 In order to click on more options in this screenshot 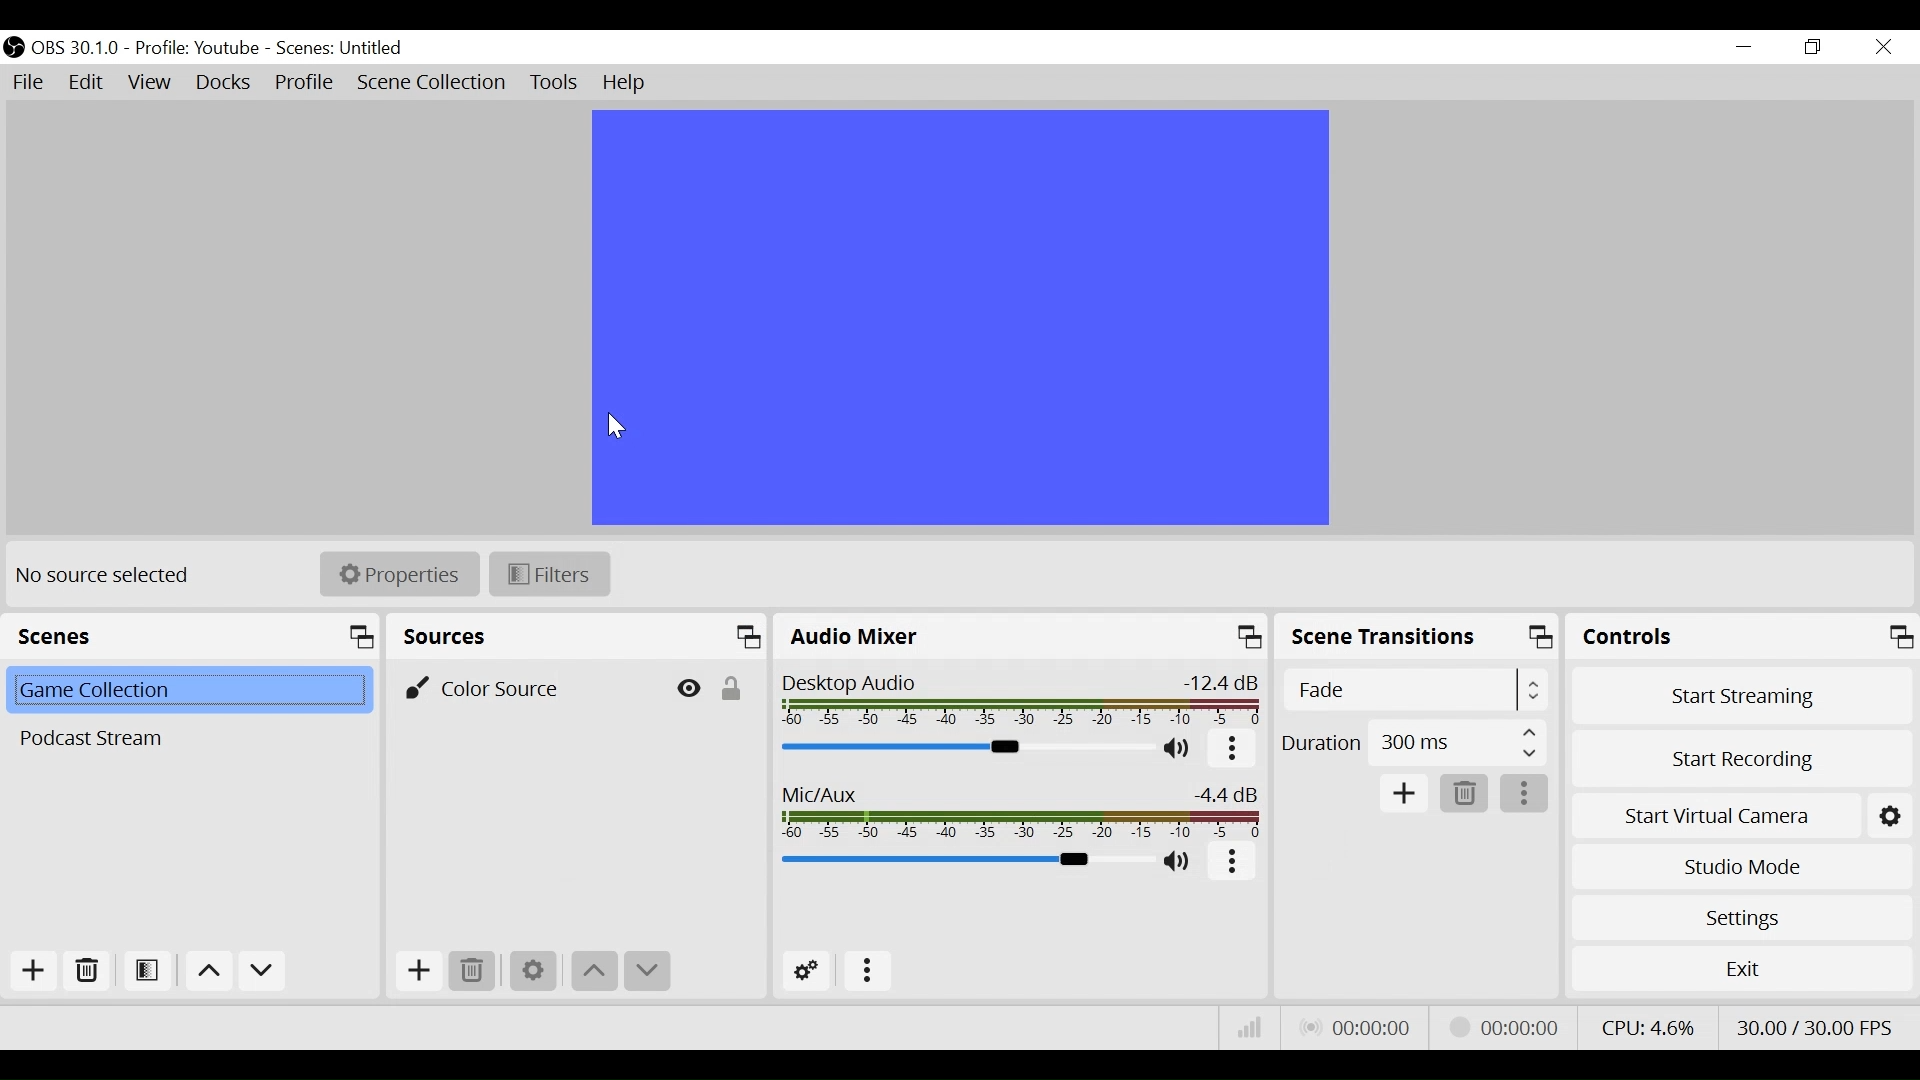, I will do `click(1525, 794)`.